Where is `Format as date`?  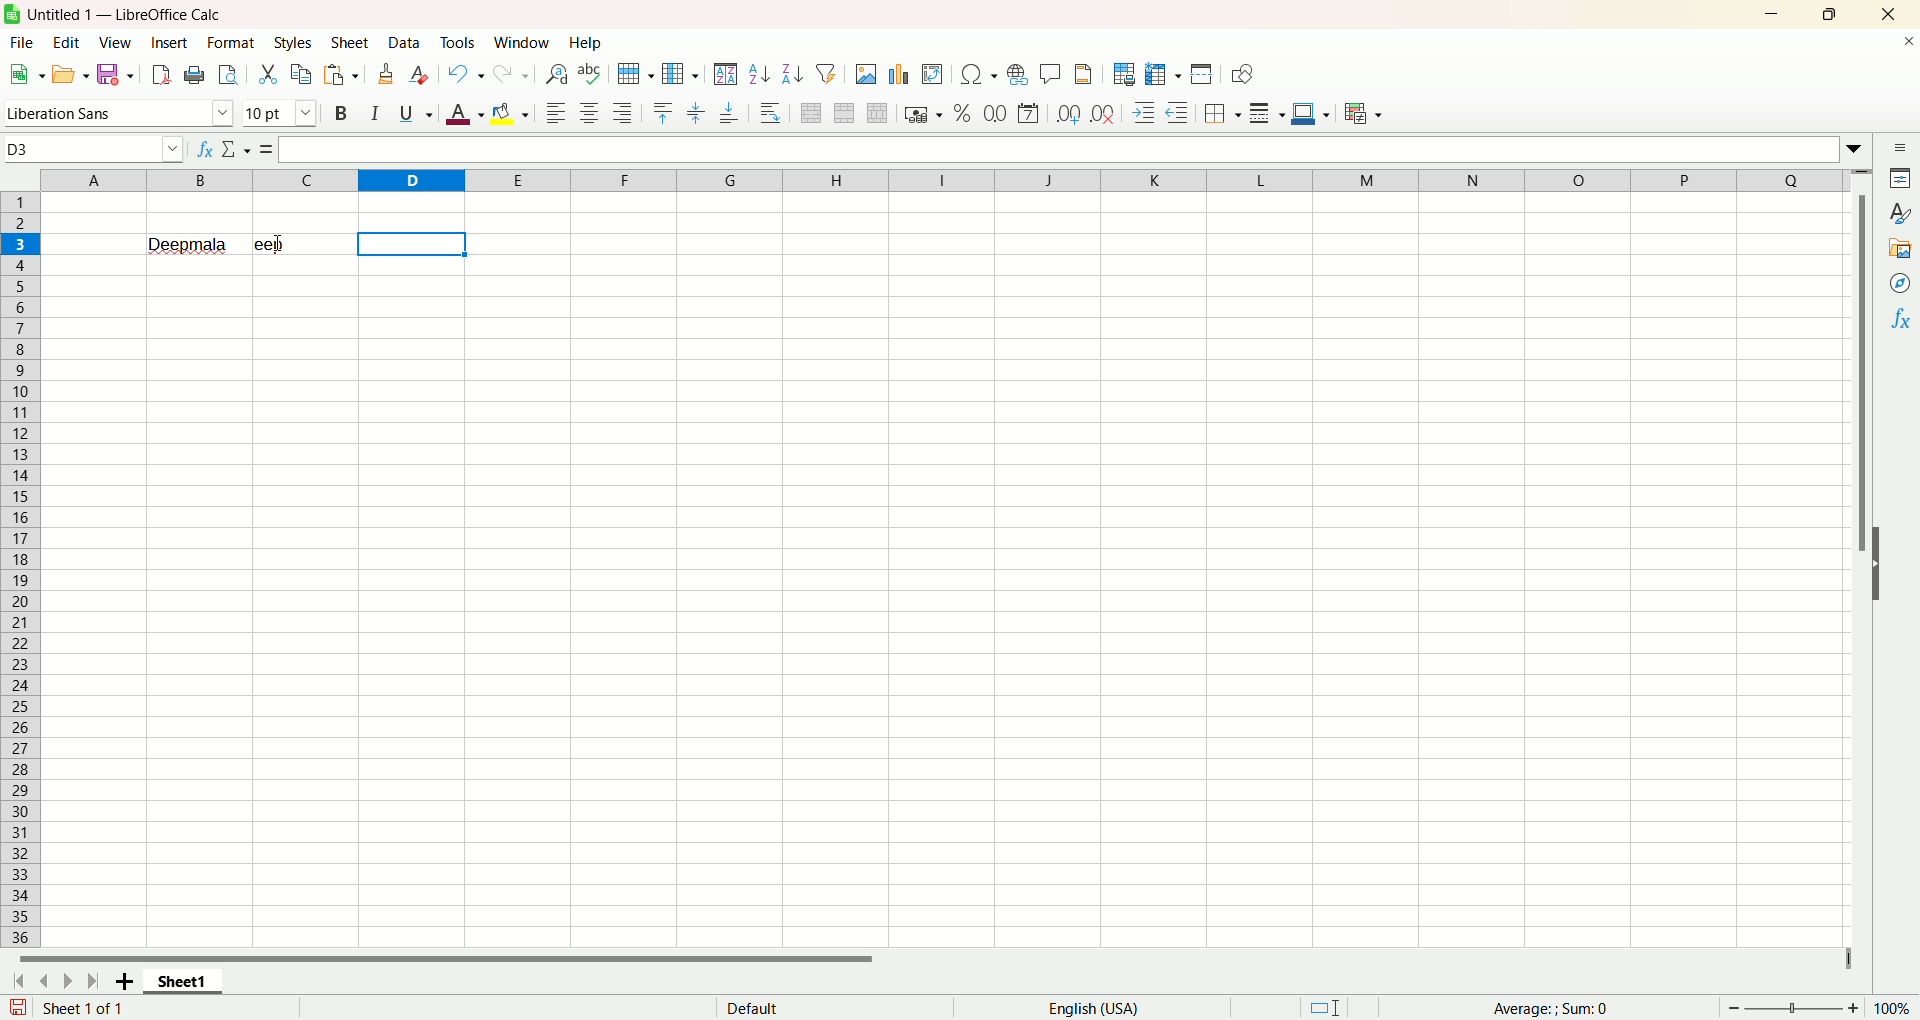
Format as date is located at coordinates (1028, 114).